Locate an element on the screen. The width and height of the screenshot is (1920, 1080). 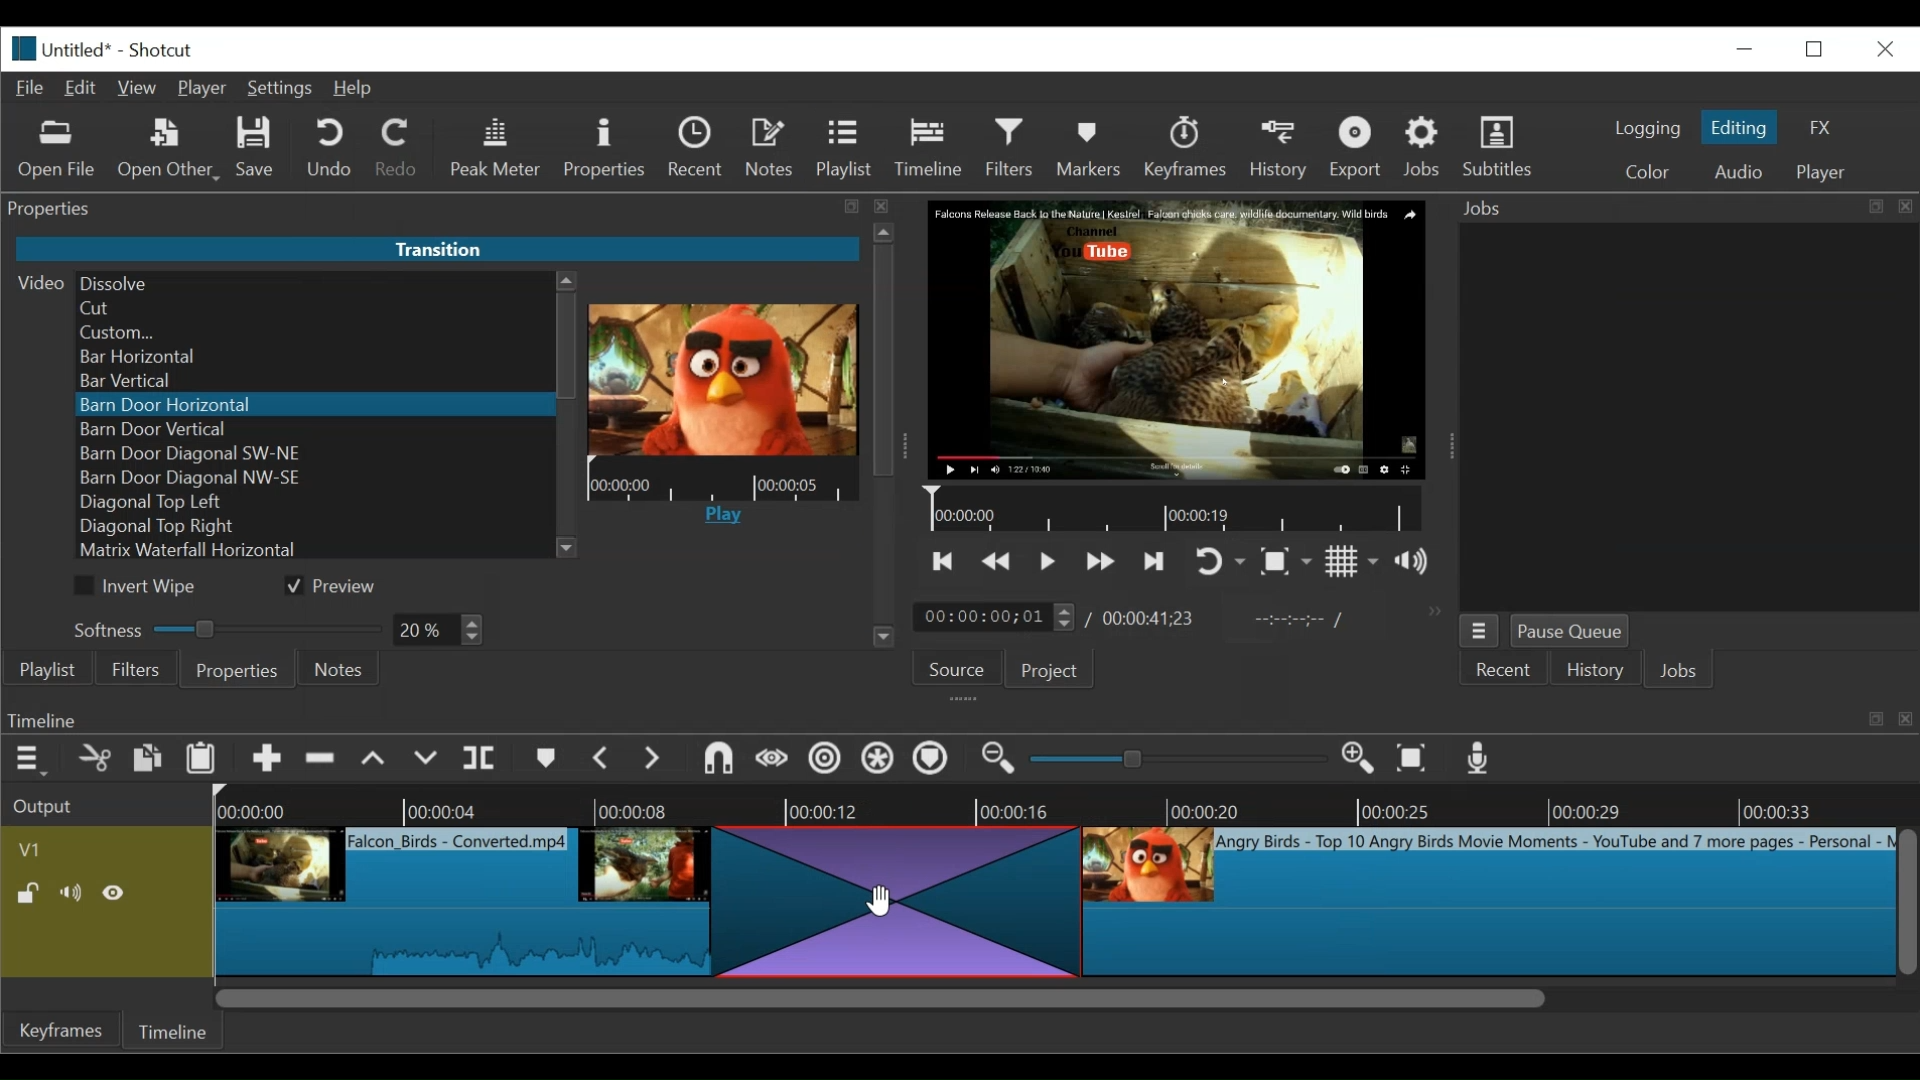
minimize is located at coordinates (1743, 50).